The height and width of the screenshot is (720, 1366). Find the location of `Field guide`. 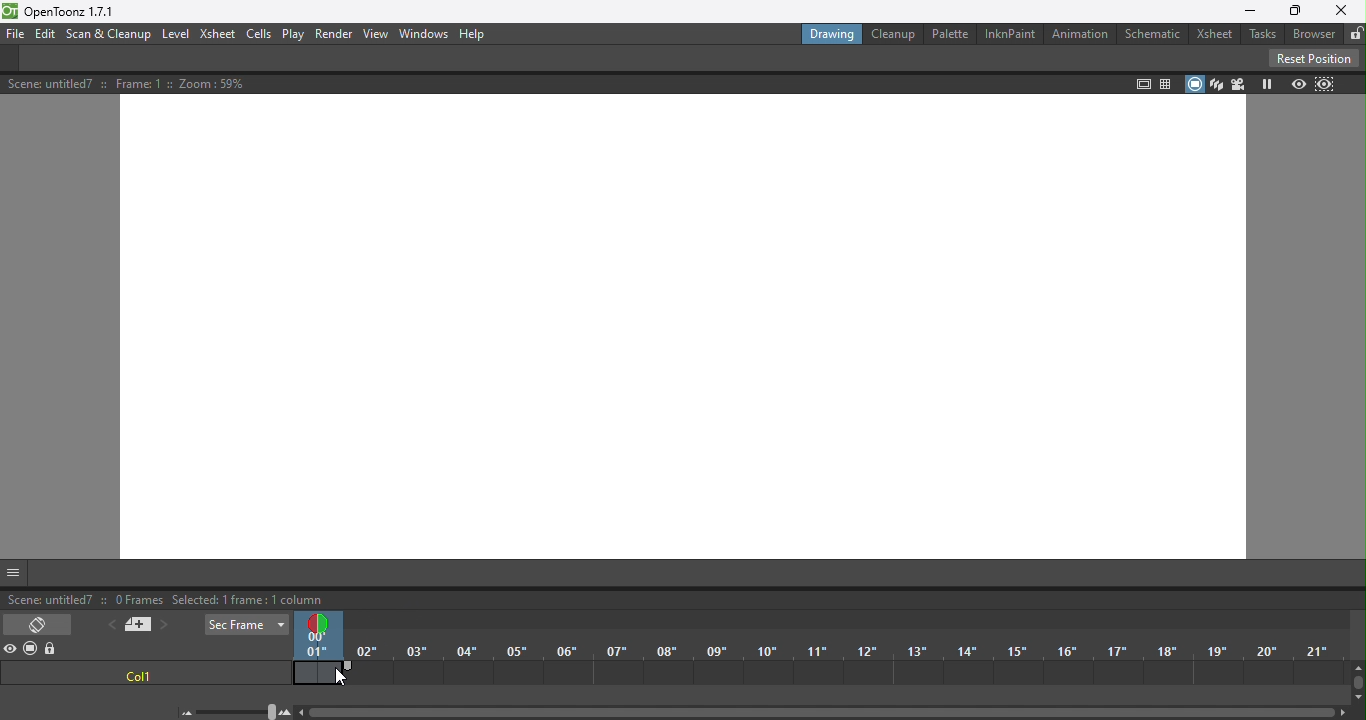

Field guide is located at coordinates (1168, 82).